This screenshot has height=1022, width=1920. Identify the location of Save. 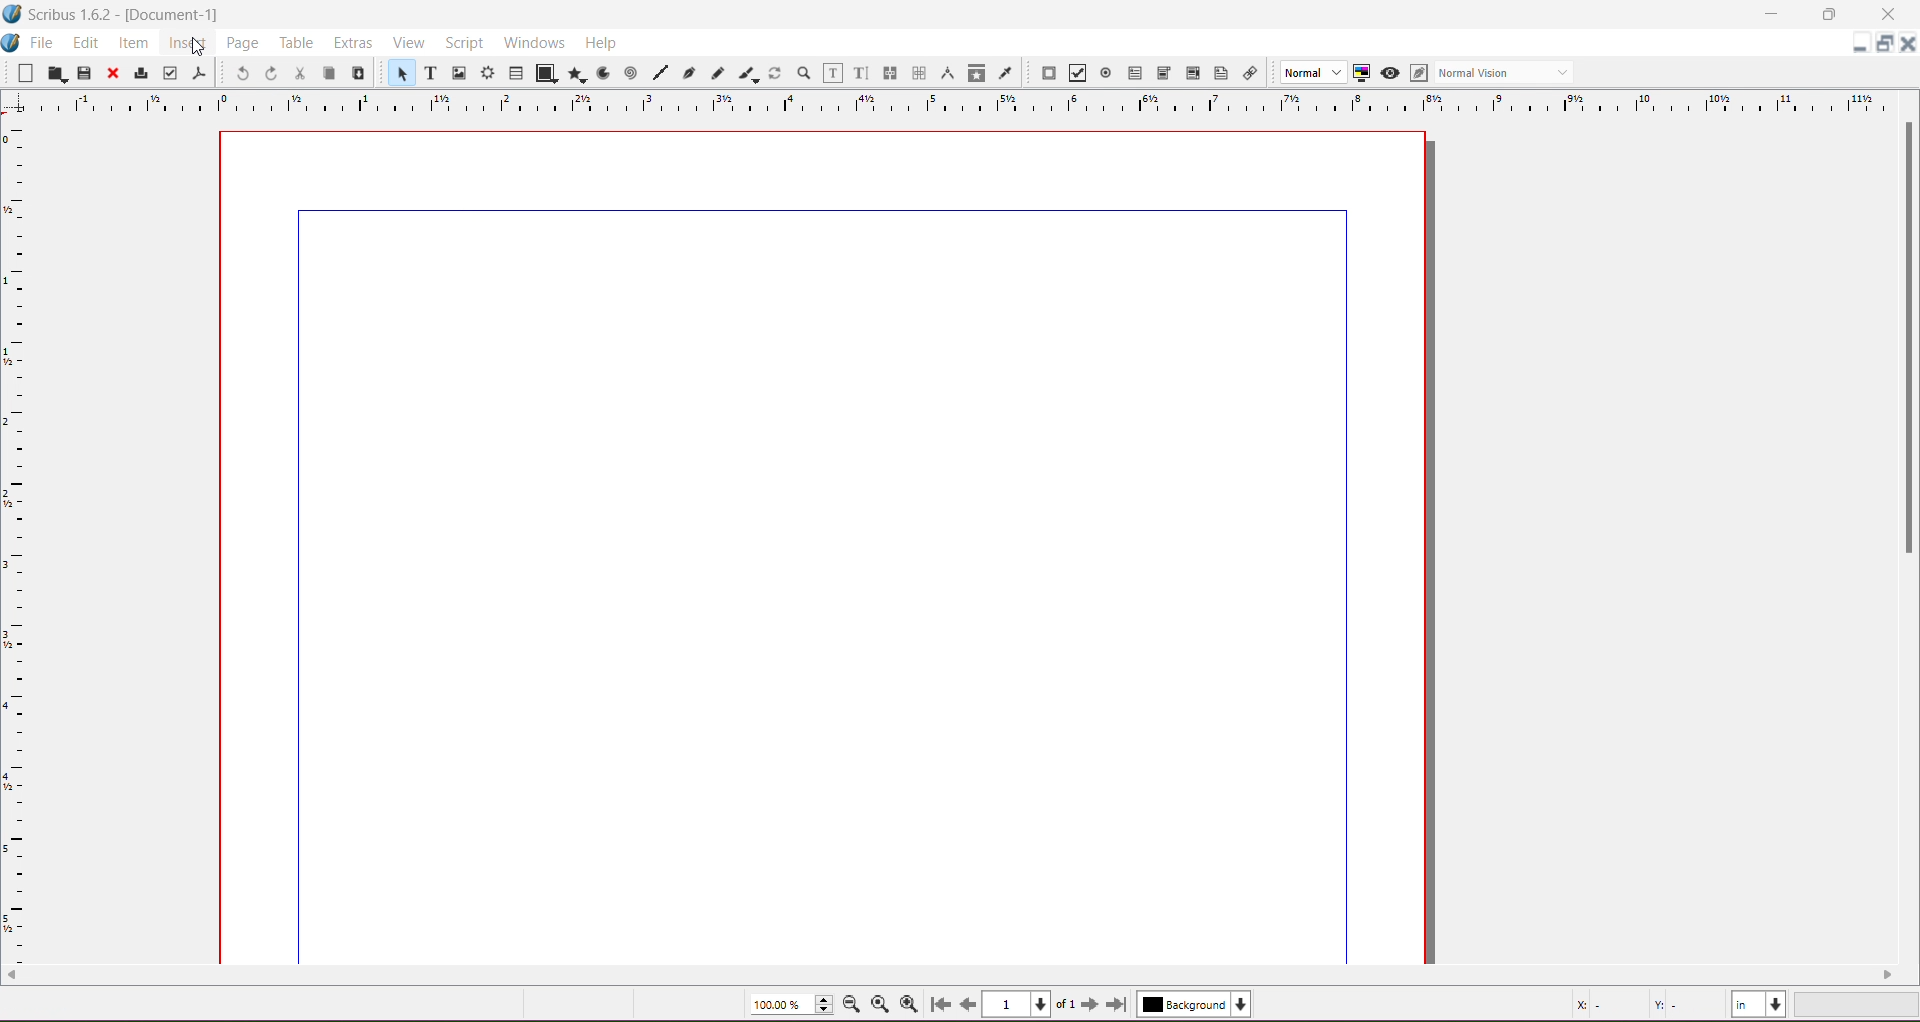
(85, 73).